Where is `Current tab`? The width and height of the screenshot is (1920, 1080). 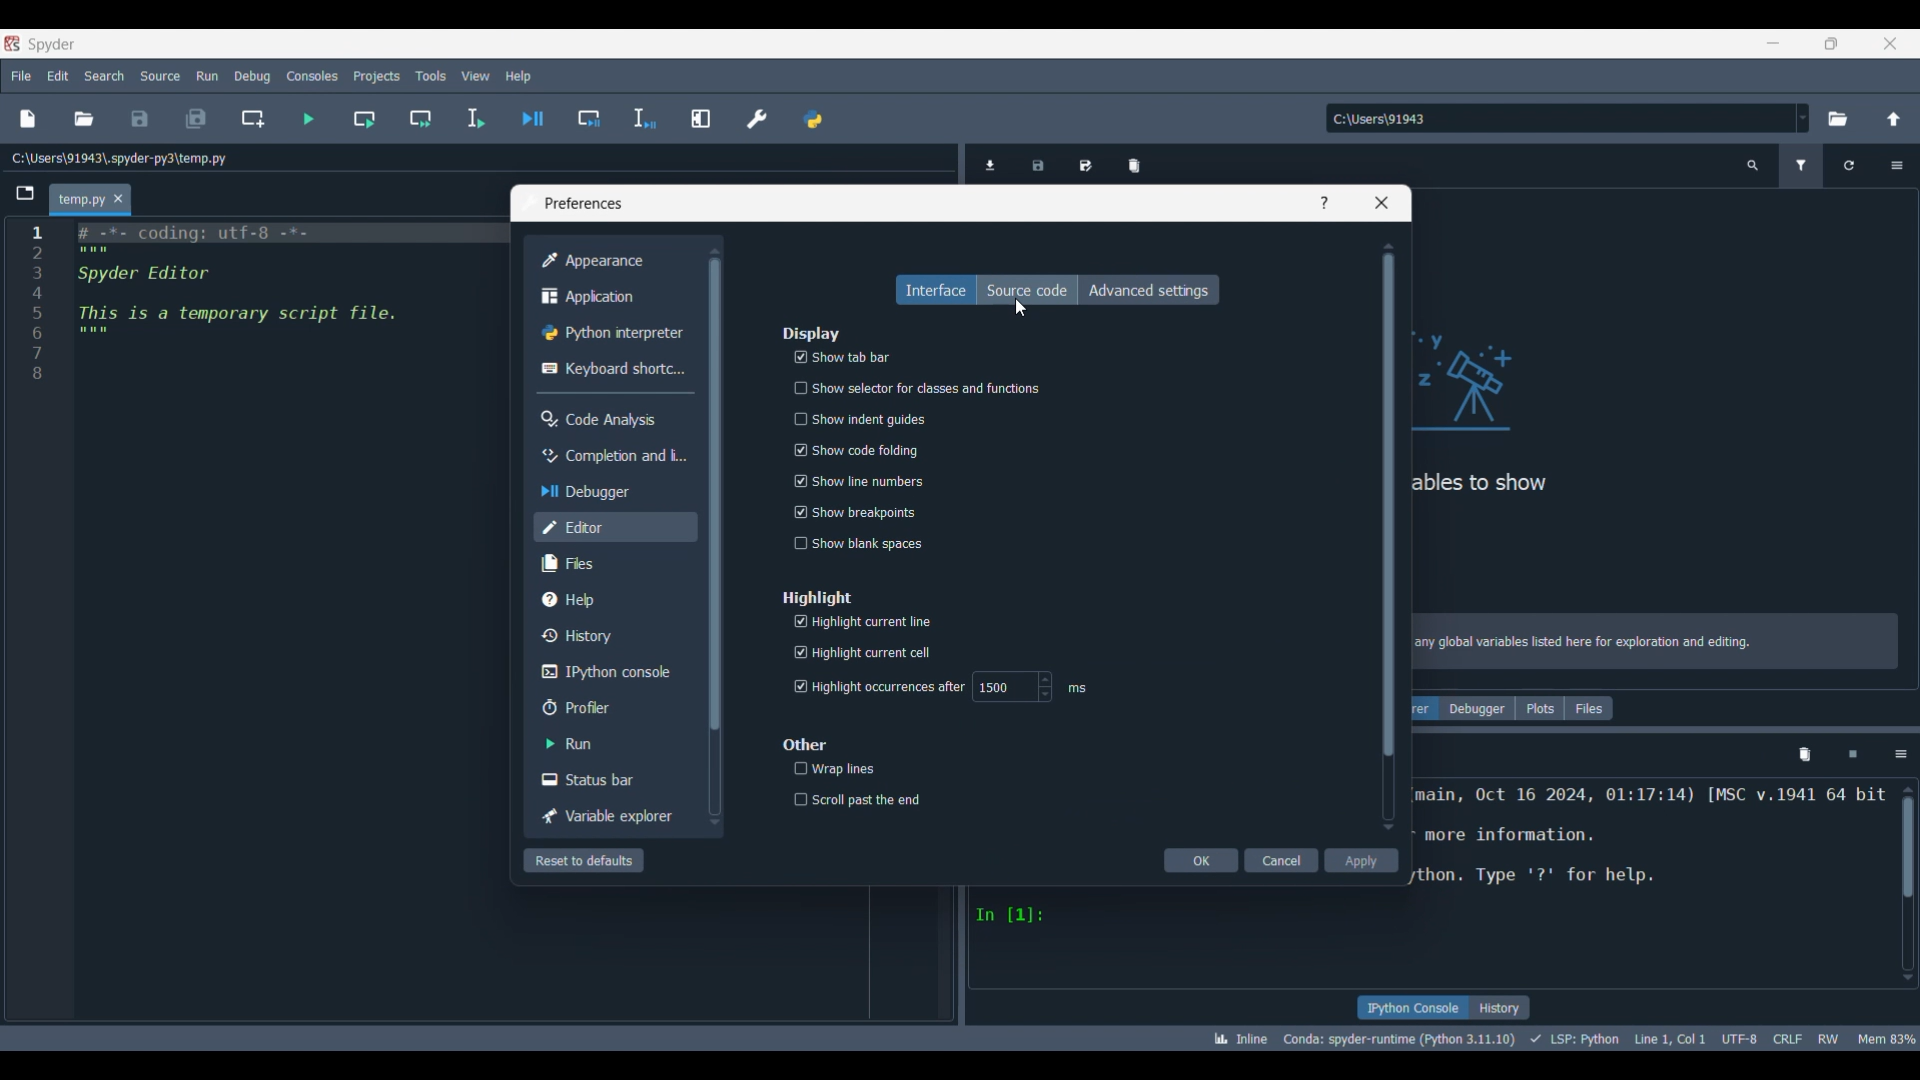
Current tab is located at coordinates (80, 201).